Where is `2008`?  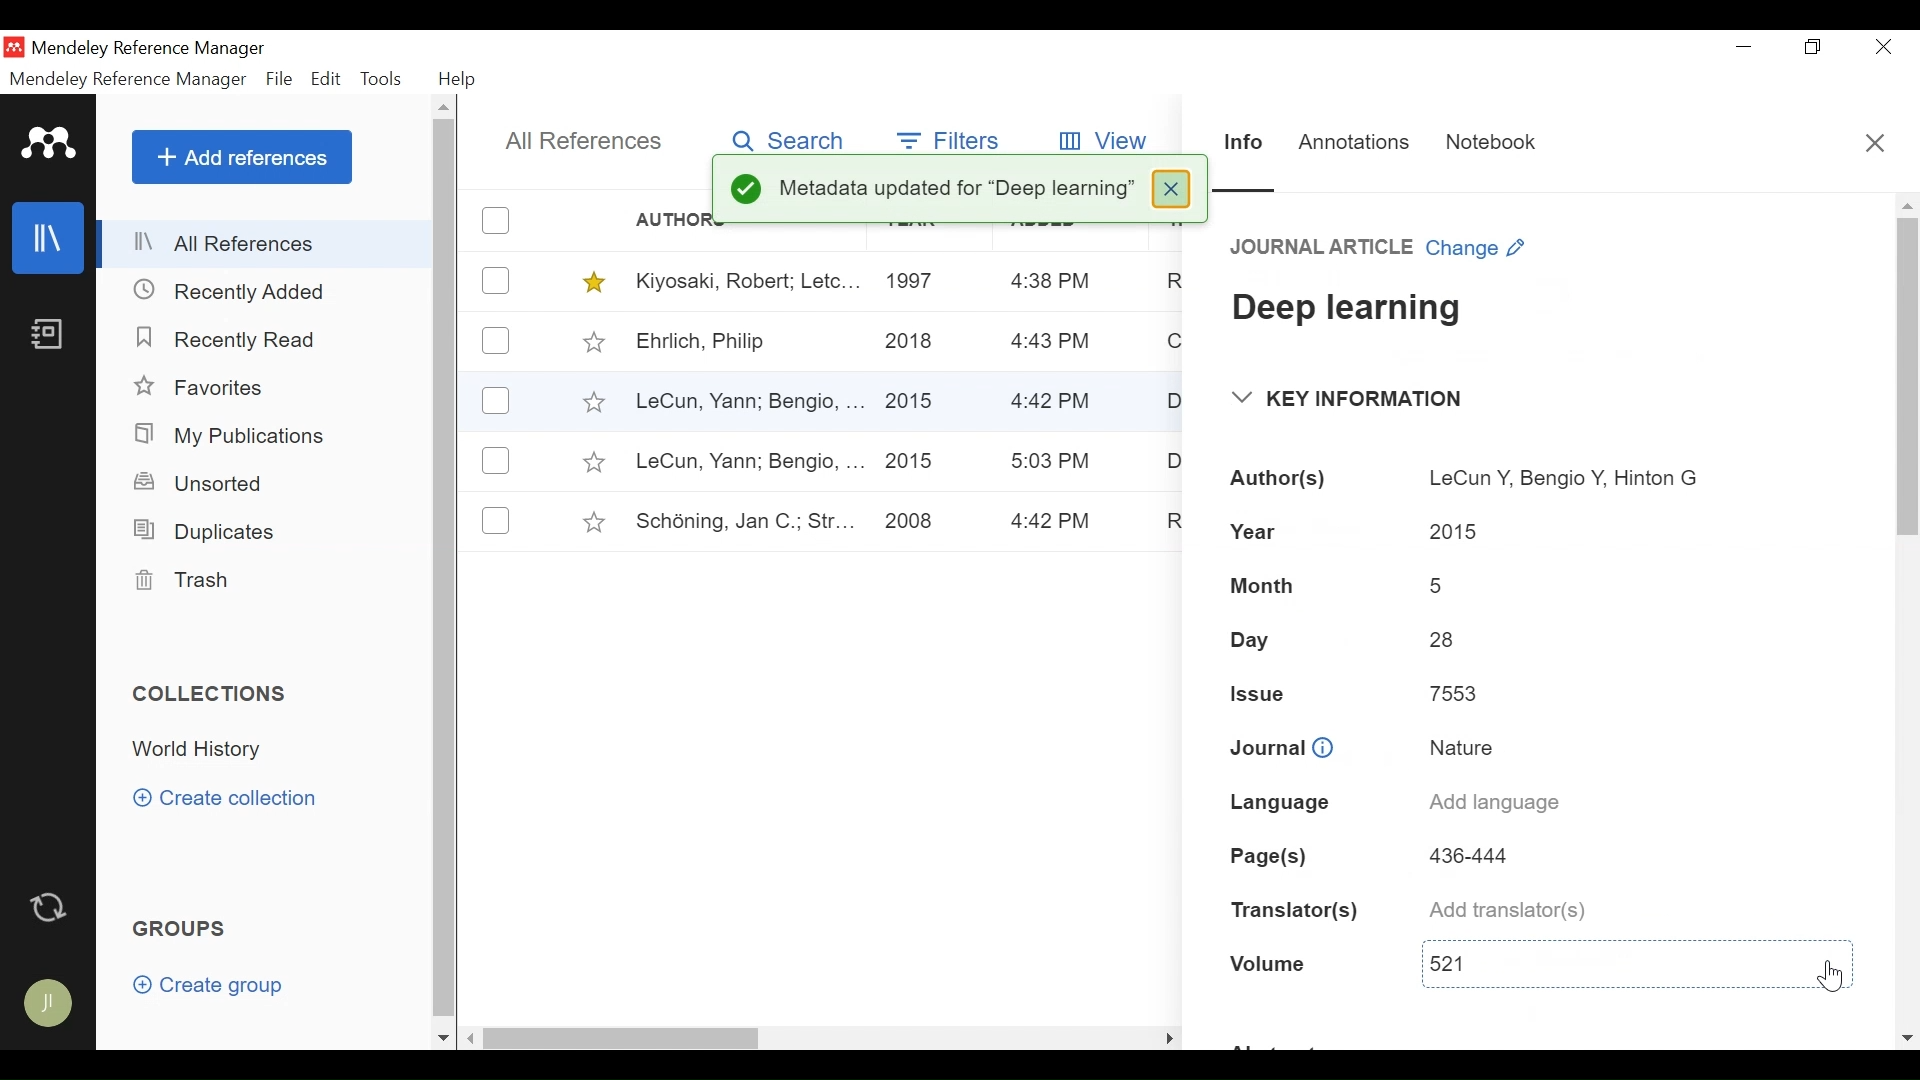
2008 is located at coordinates (909, 523).